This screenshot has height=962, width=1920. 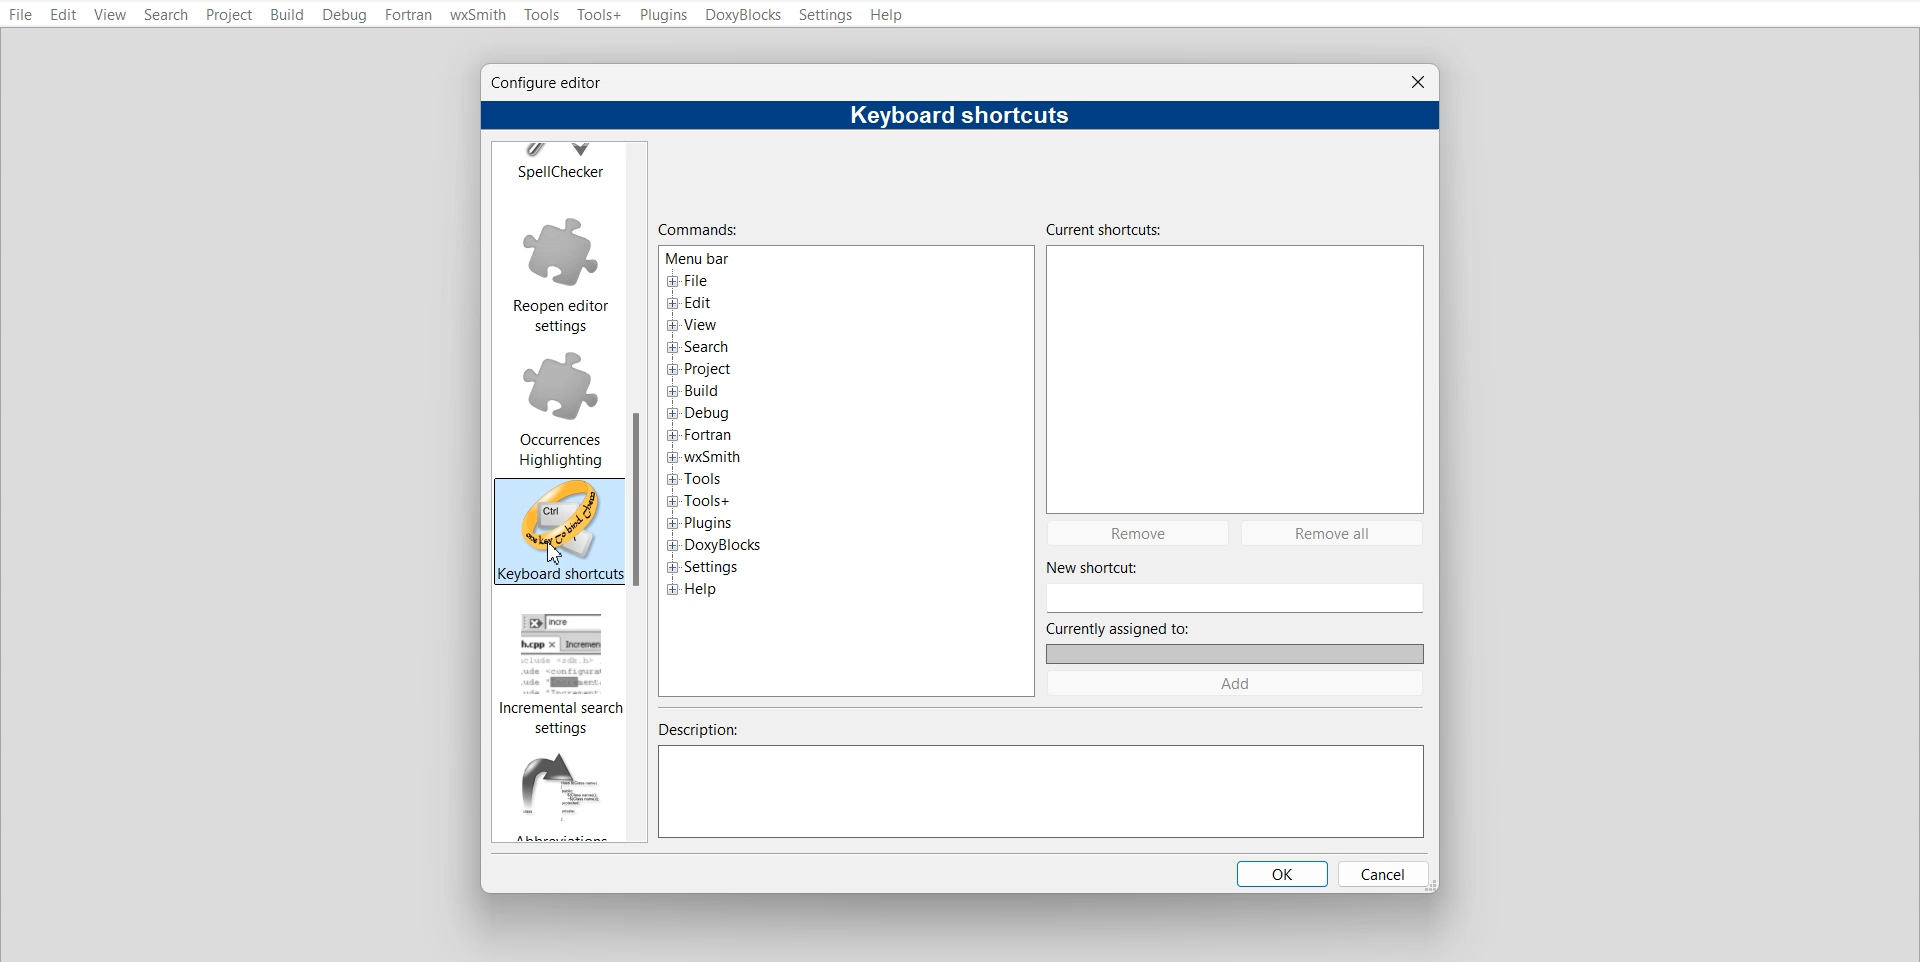 What do you see at coordinates (477, 14) in the screenshot?
I see `wxSmith` at bounding box center [477, 14].